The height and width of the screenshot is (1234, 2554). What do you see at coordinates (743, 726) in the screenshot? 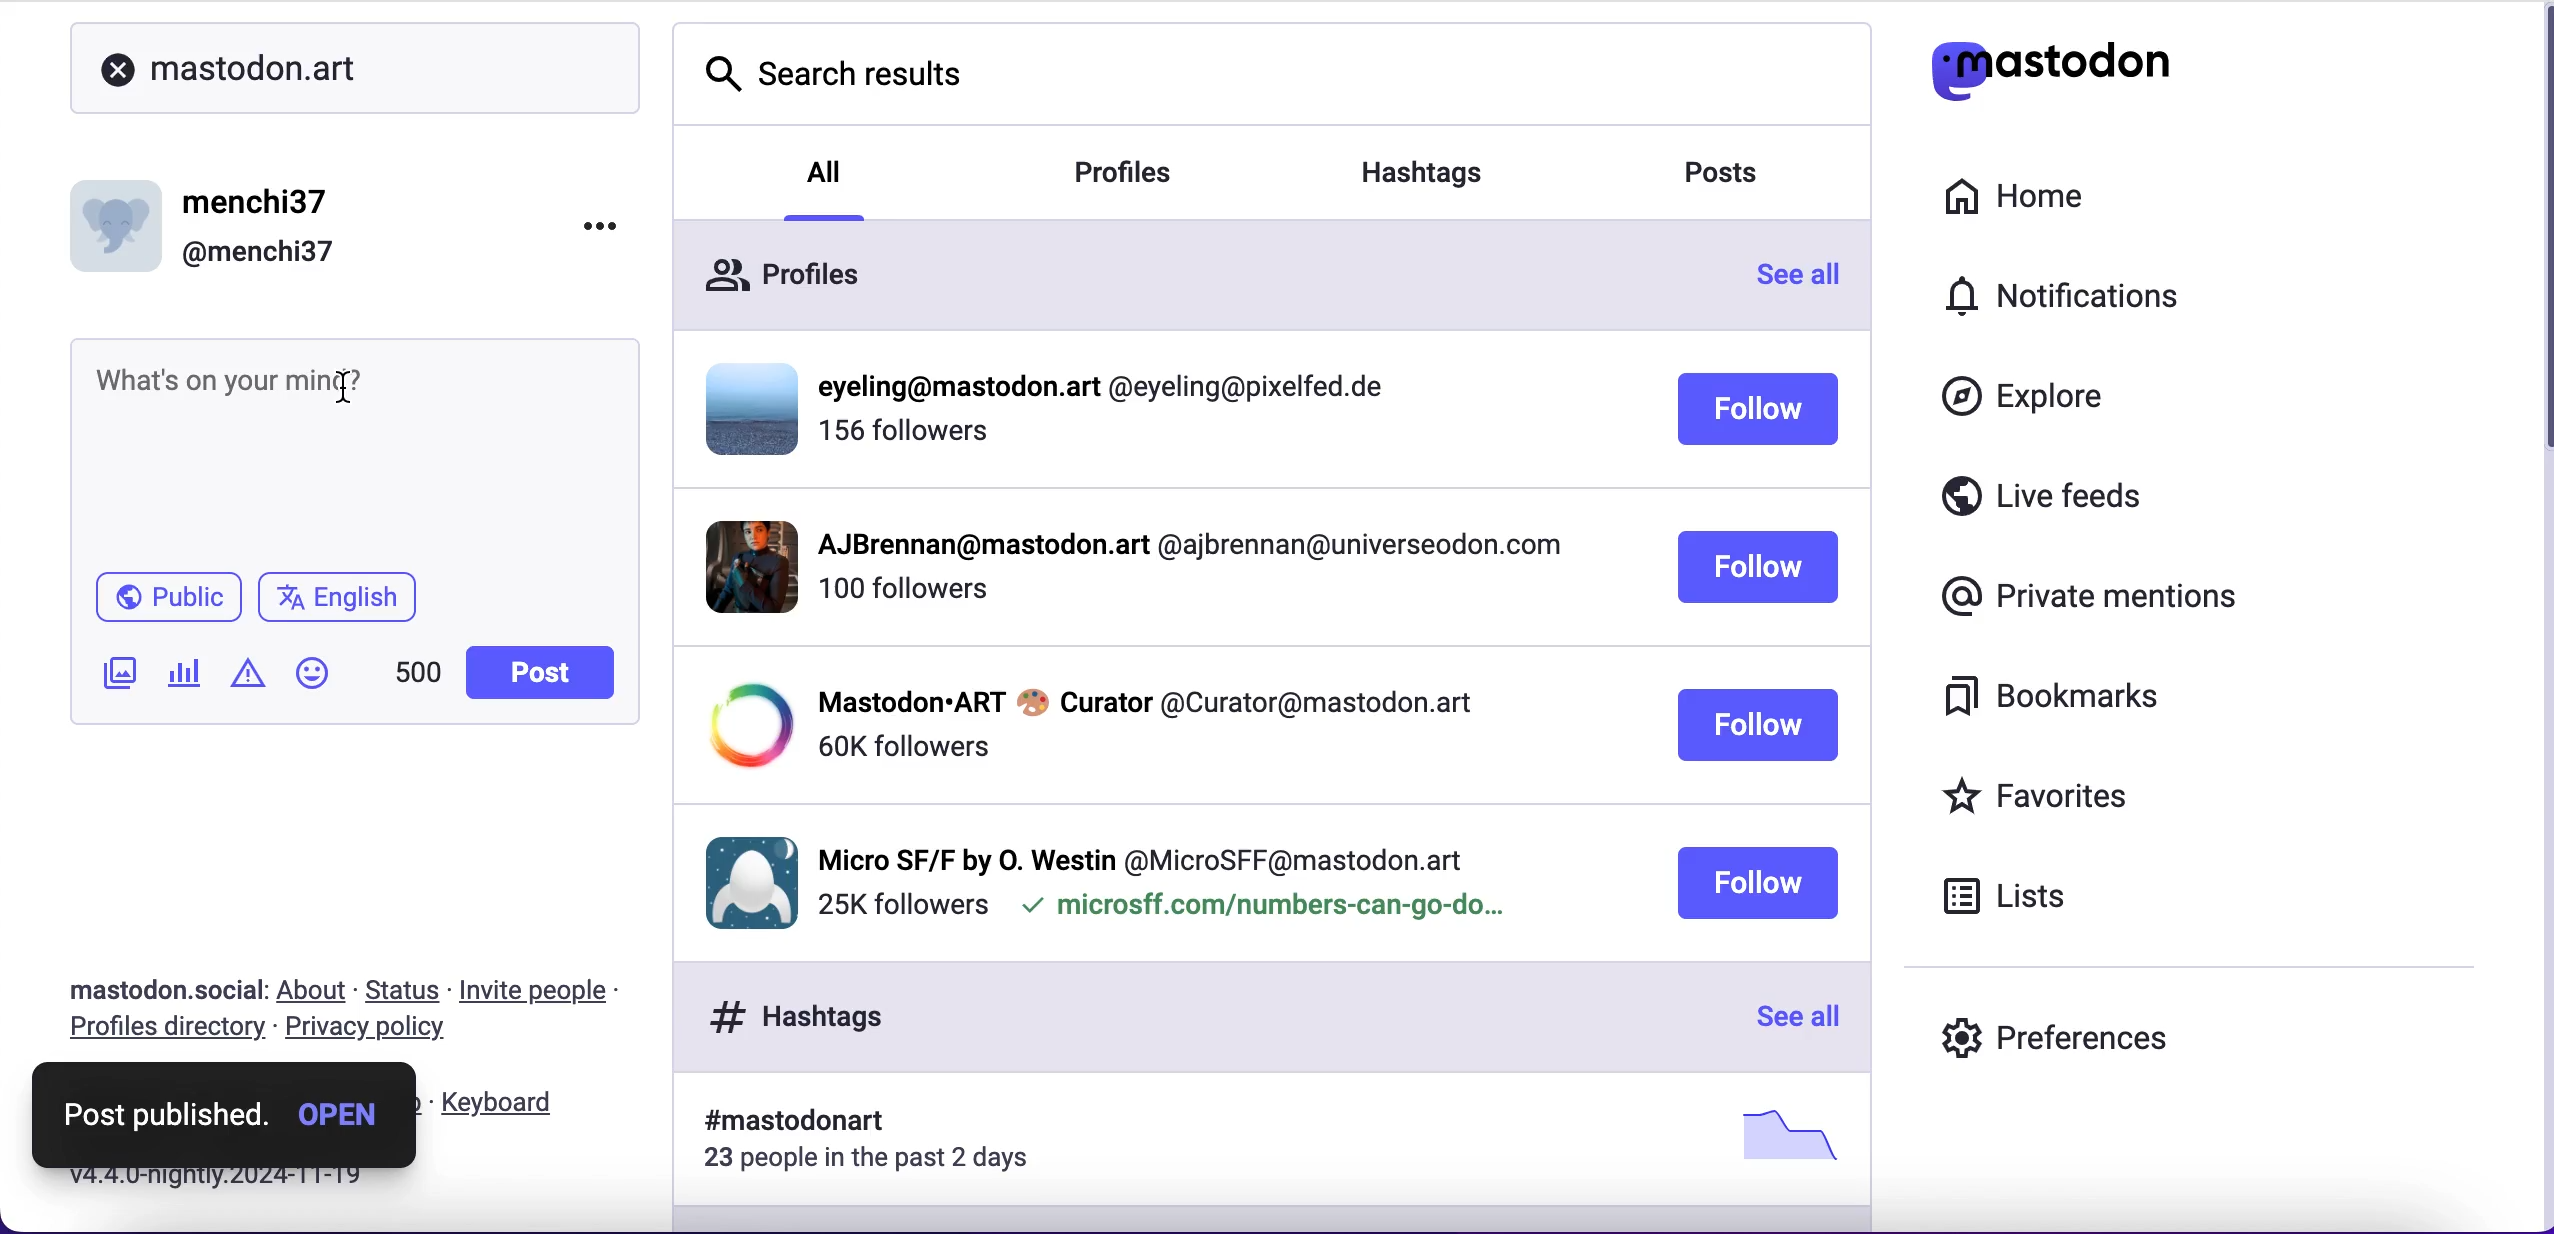
I see `display picture` at bounding box center [743, 726].